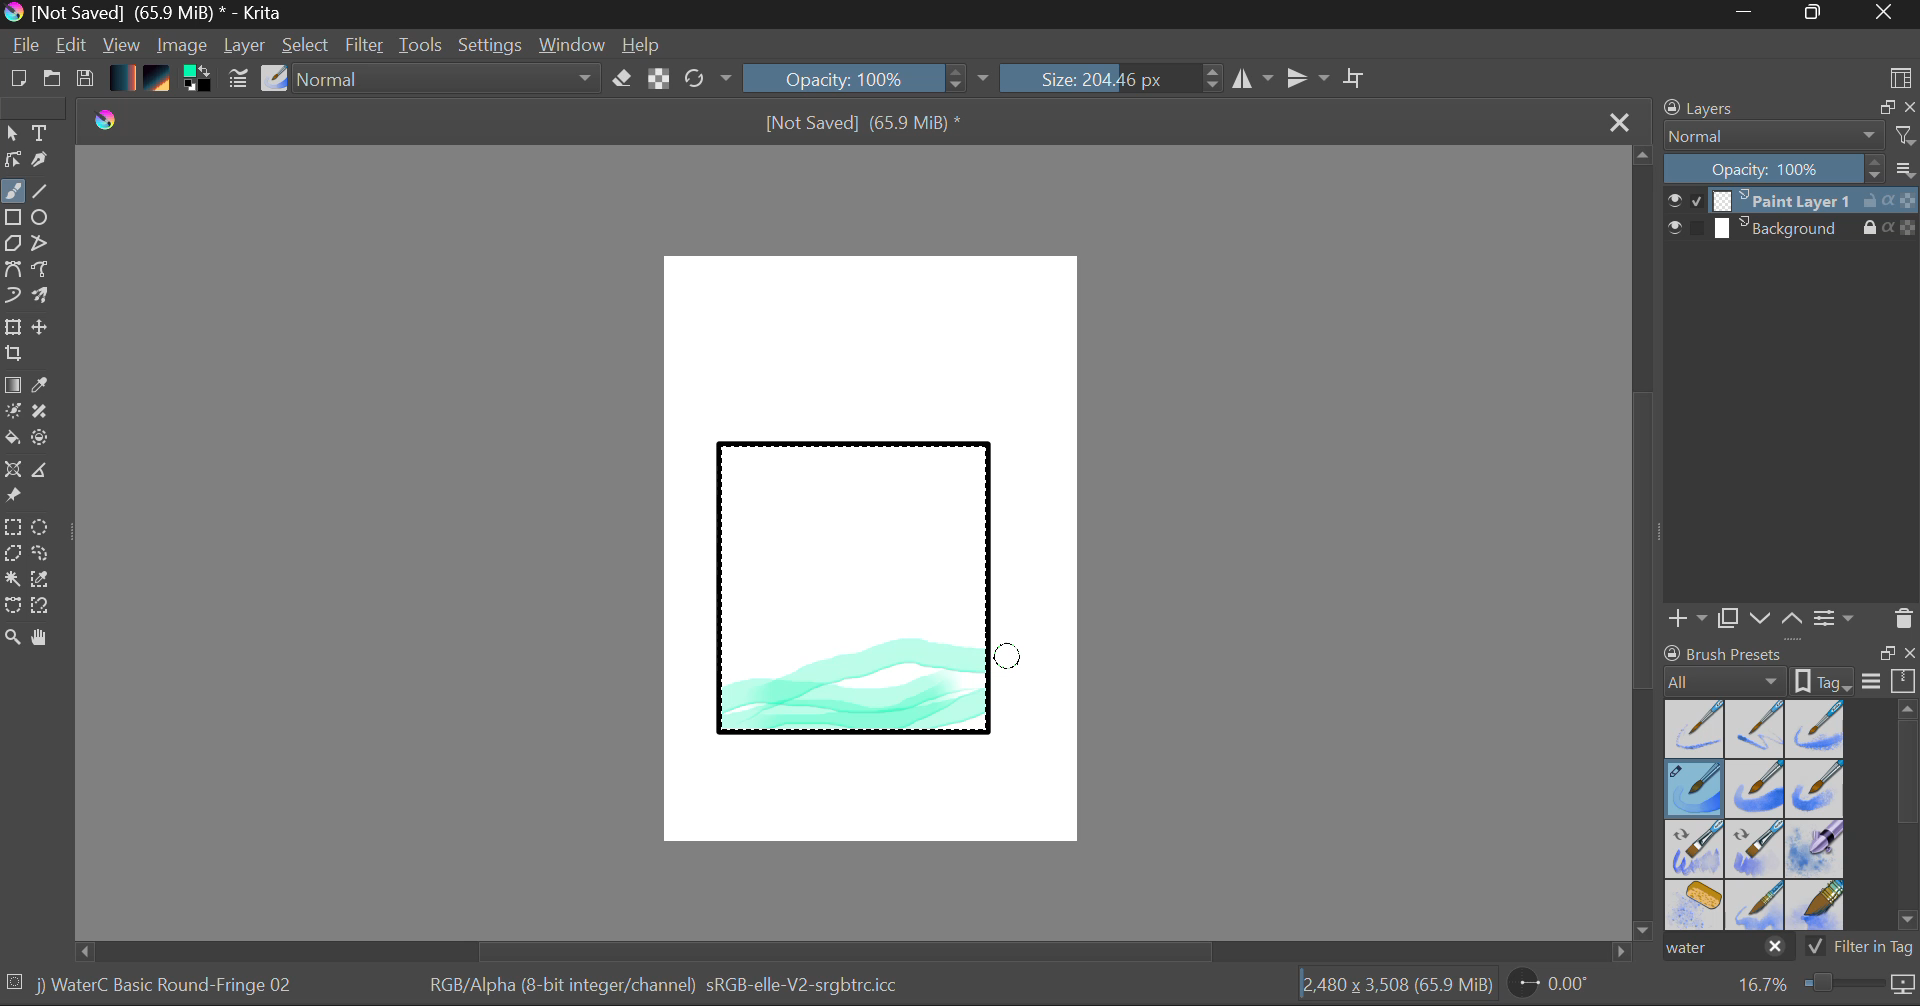 The image size is (1920, 1006). Describe the element at coordinates (1696, 790) in the screenshot. I see `Brush Selected` at that location.